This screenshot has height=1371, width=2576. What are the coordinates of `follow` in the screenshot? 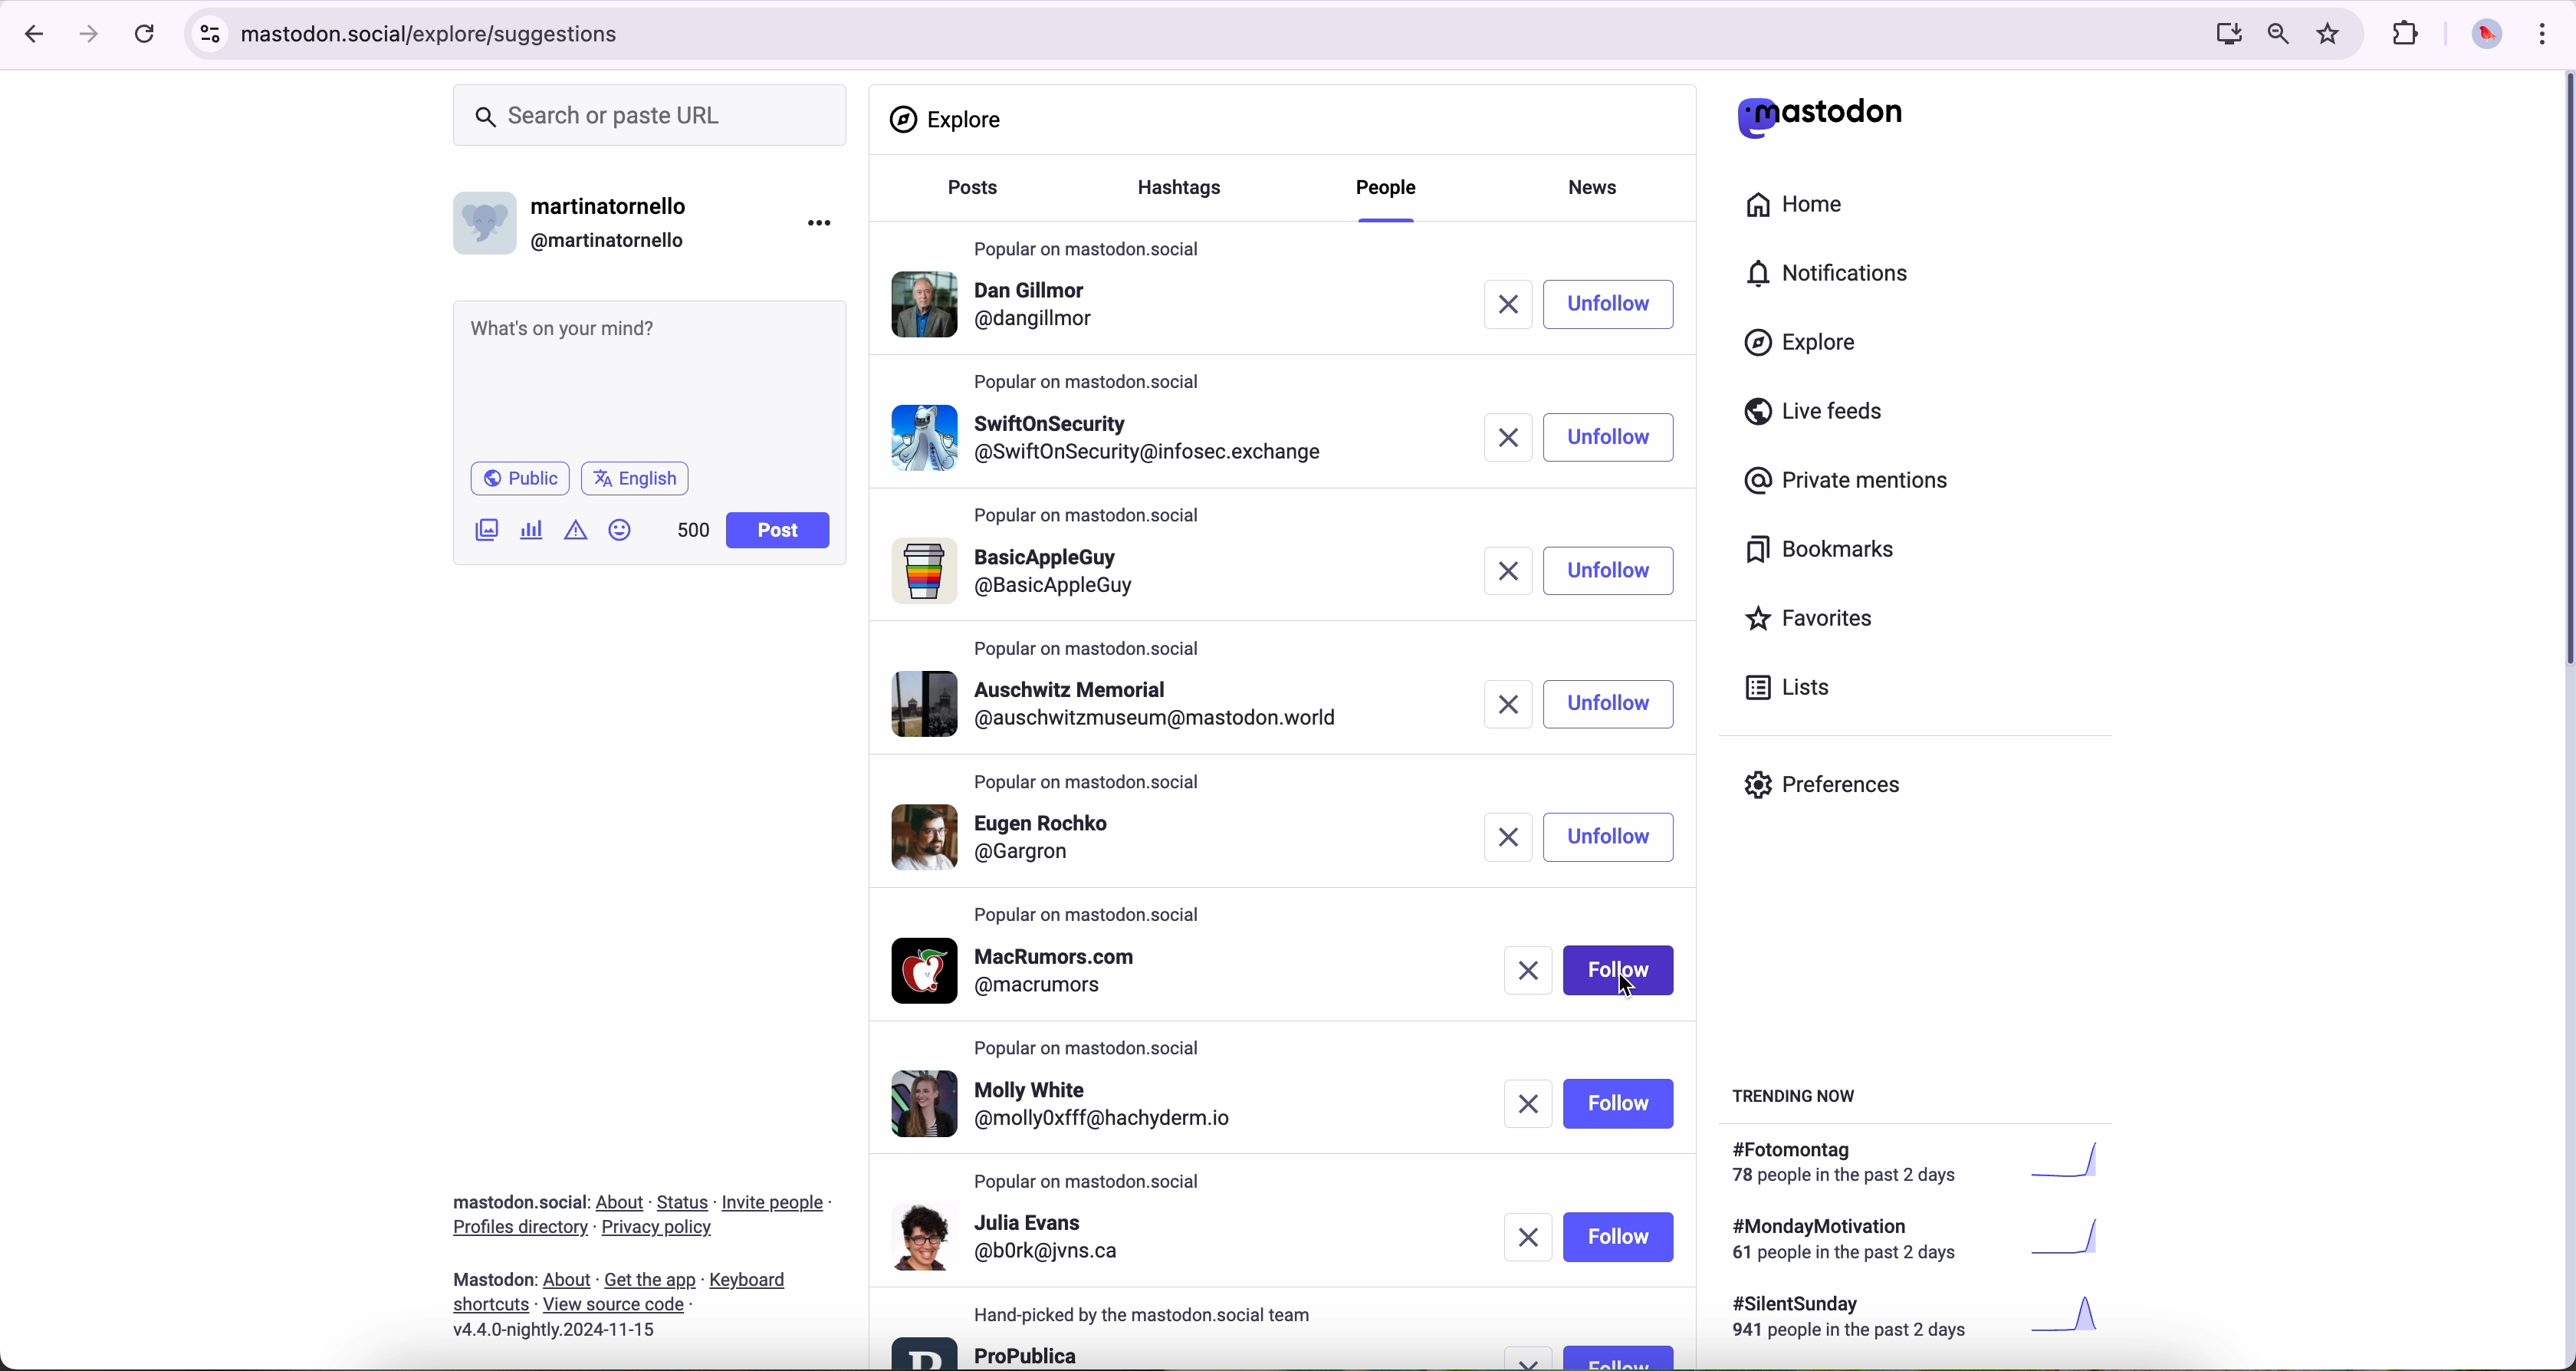 It's located at (1619, 438).